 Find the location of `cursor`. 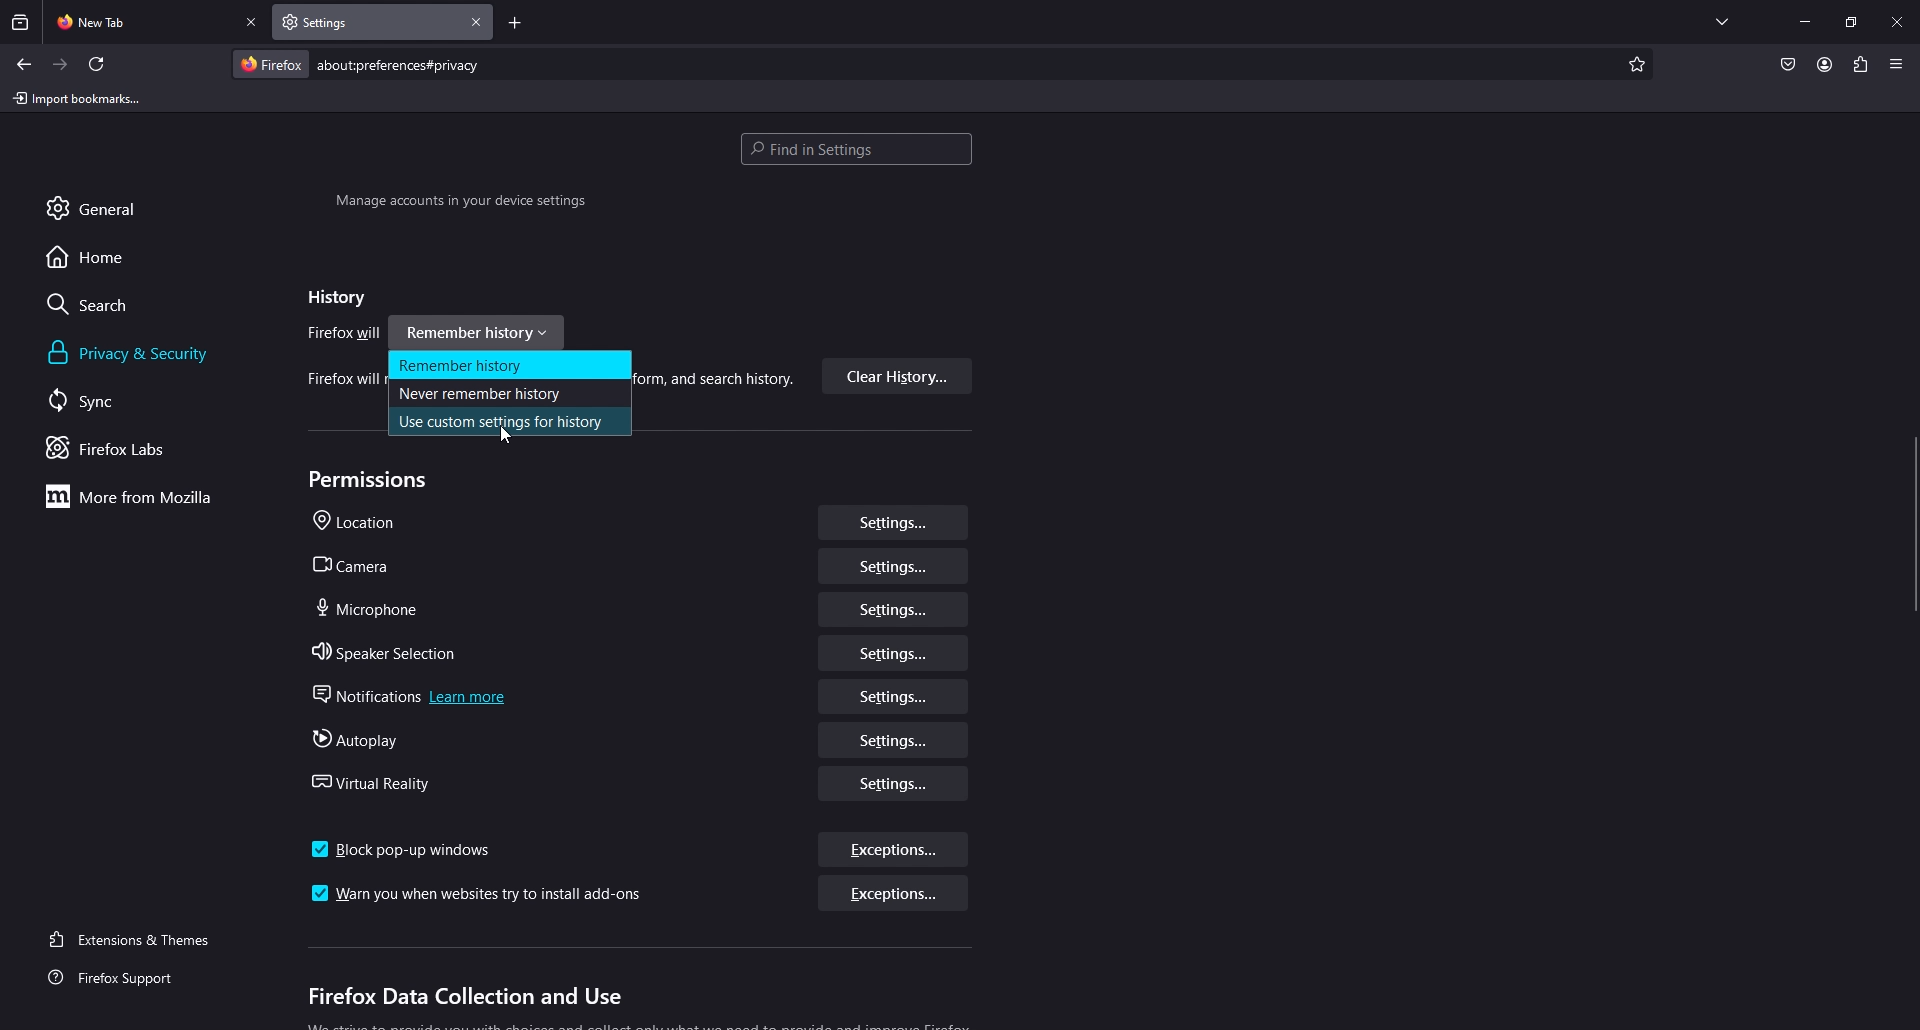

cursor is located at coordinates (509, 439).